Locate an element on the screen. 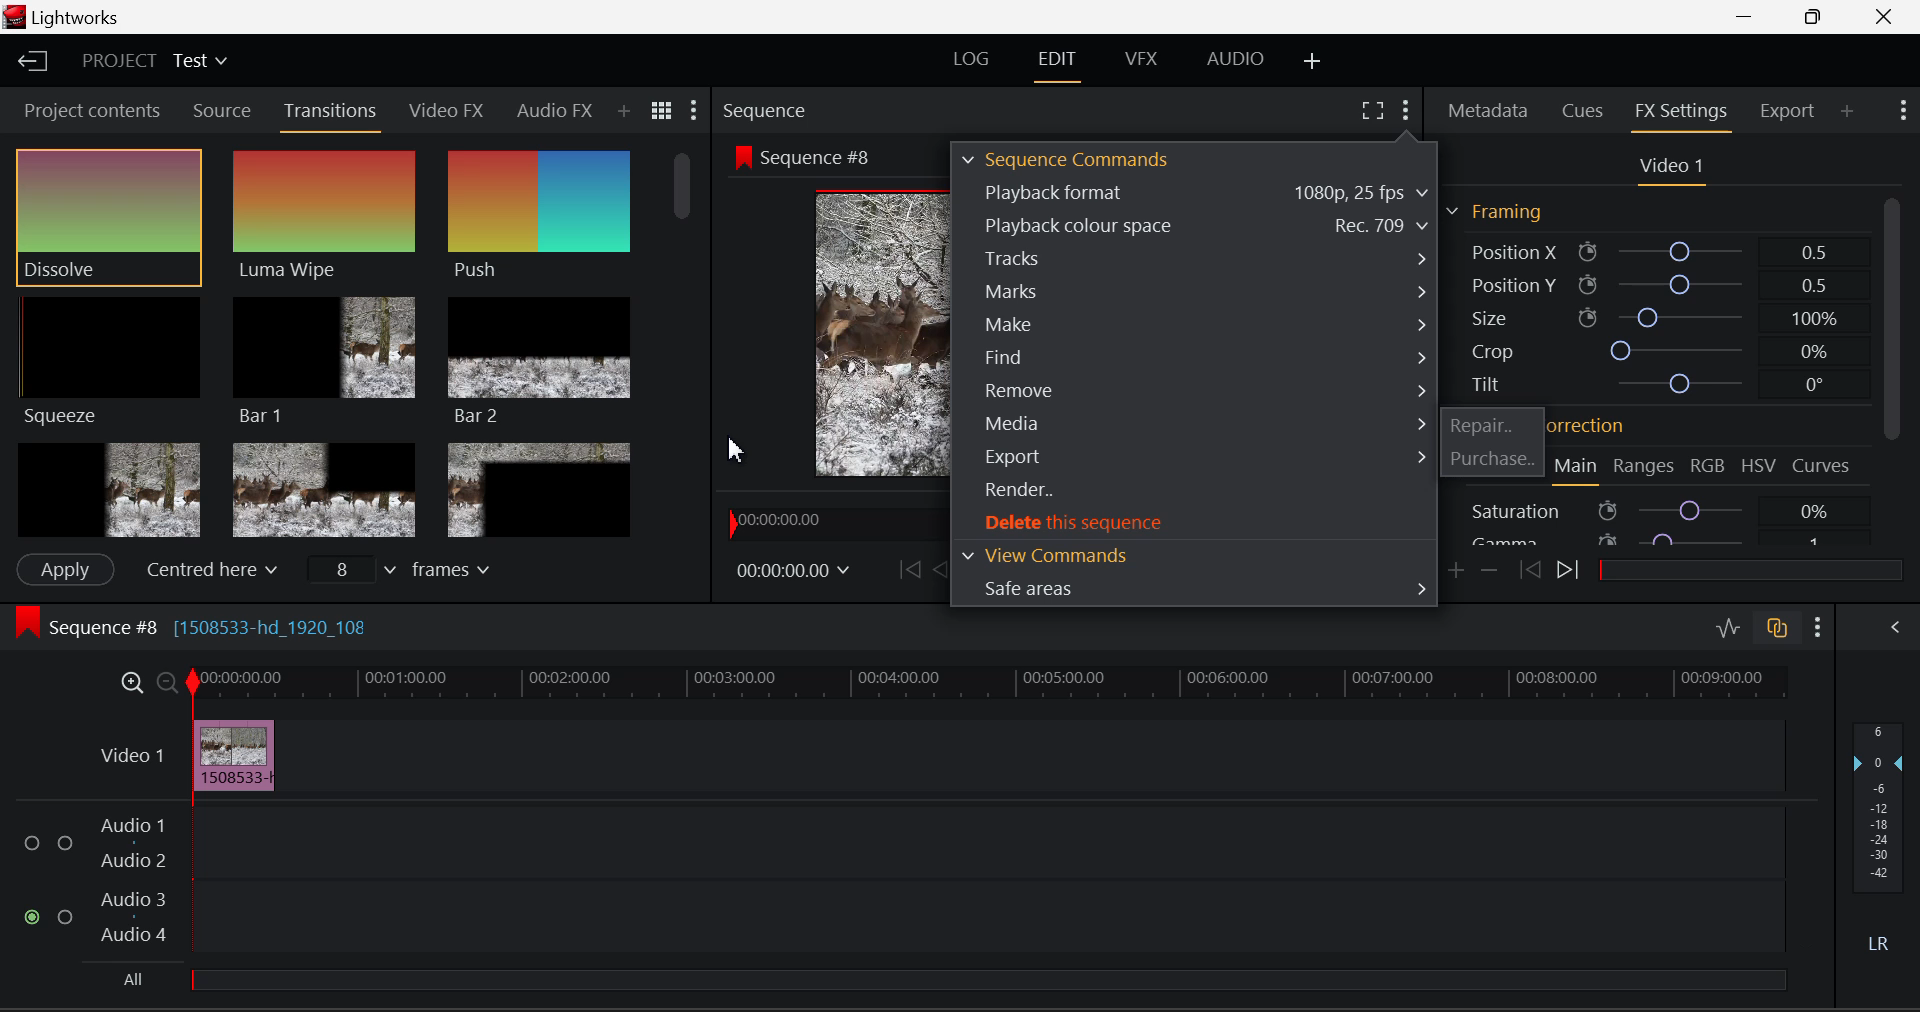 This screenshot has height=1012, width=1920. Centered here is located at coordinates (208, 570).